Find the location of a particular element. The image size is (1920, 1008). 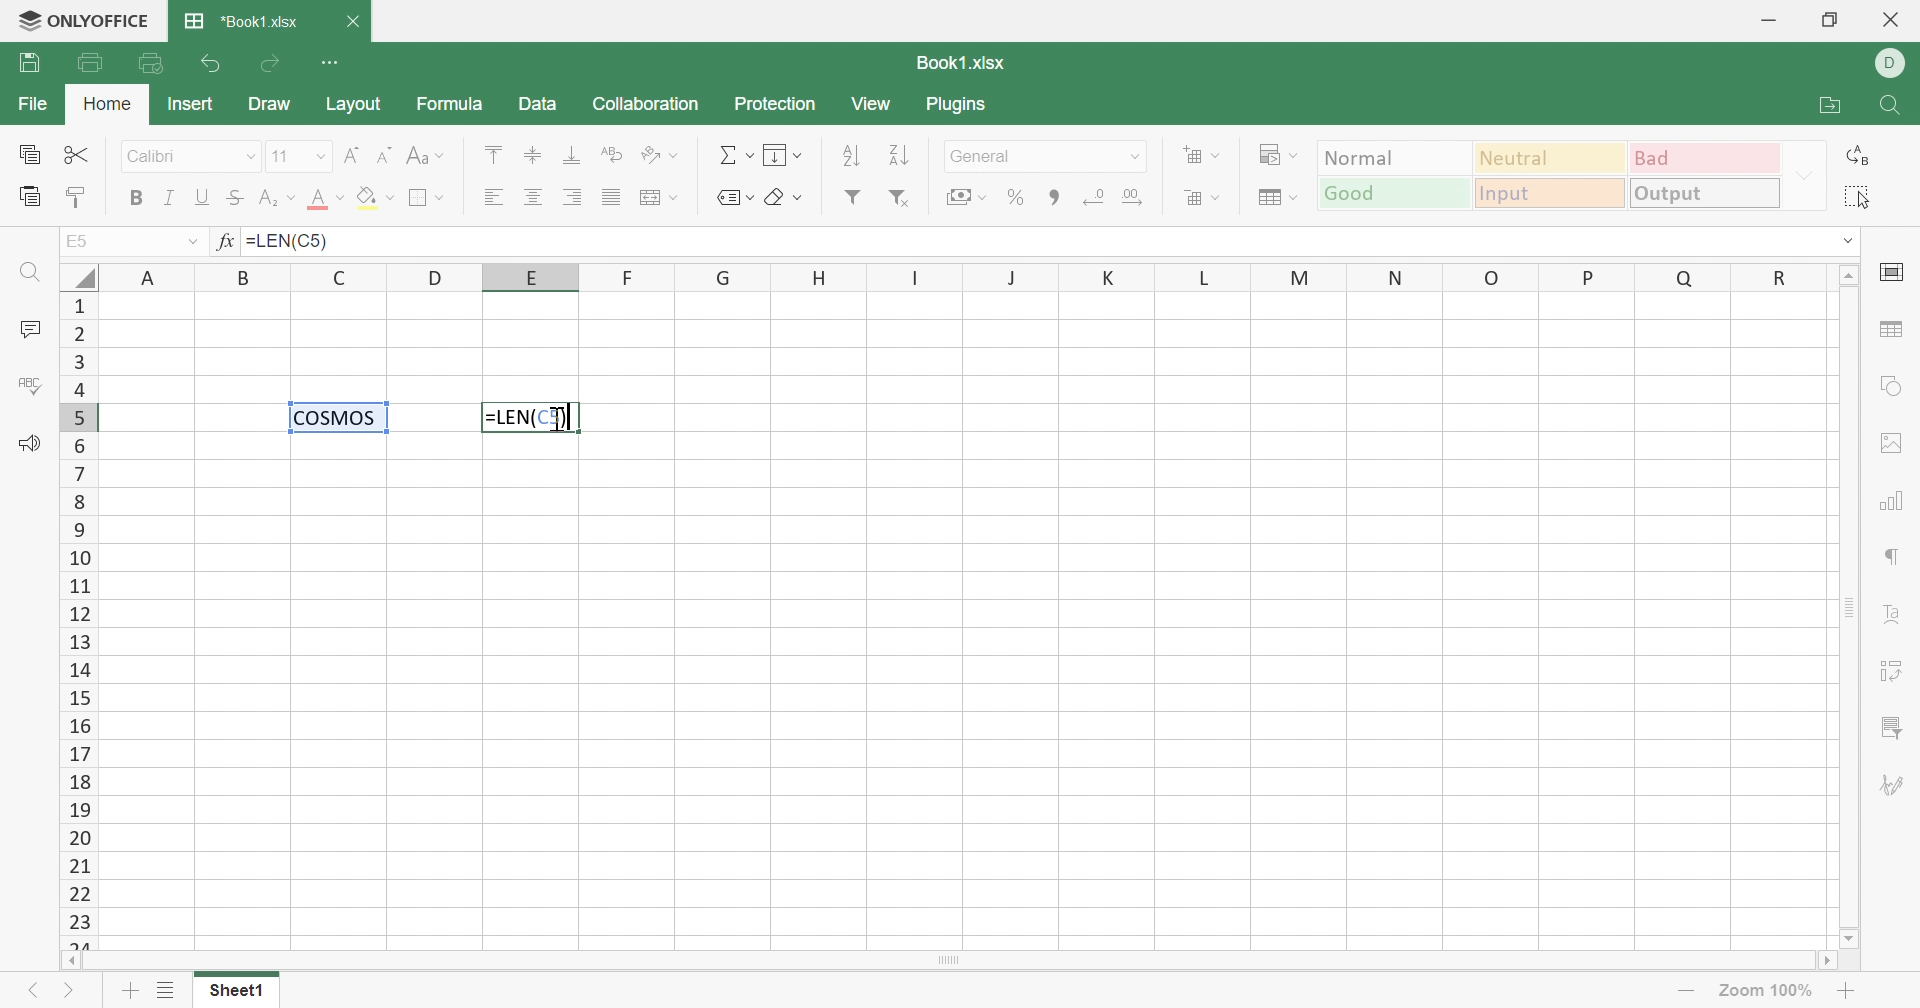

Borders is located at coordinates (429, 199).